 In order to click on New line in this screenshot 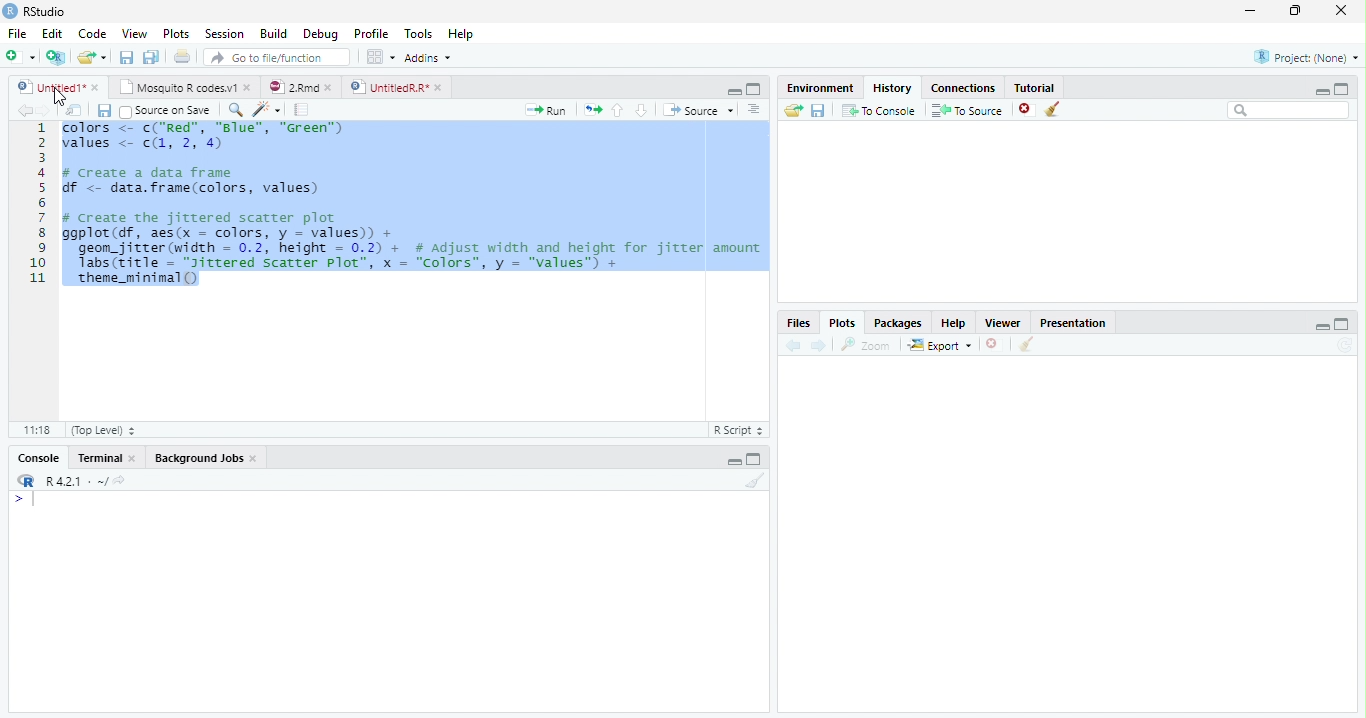, I will do `click(24, 499)`.